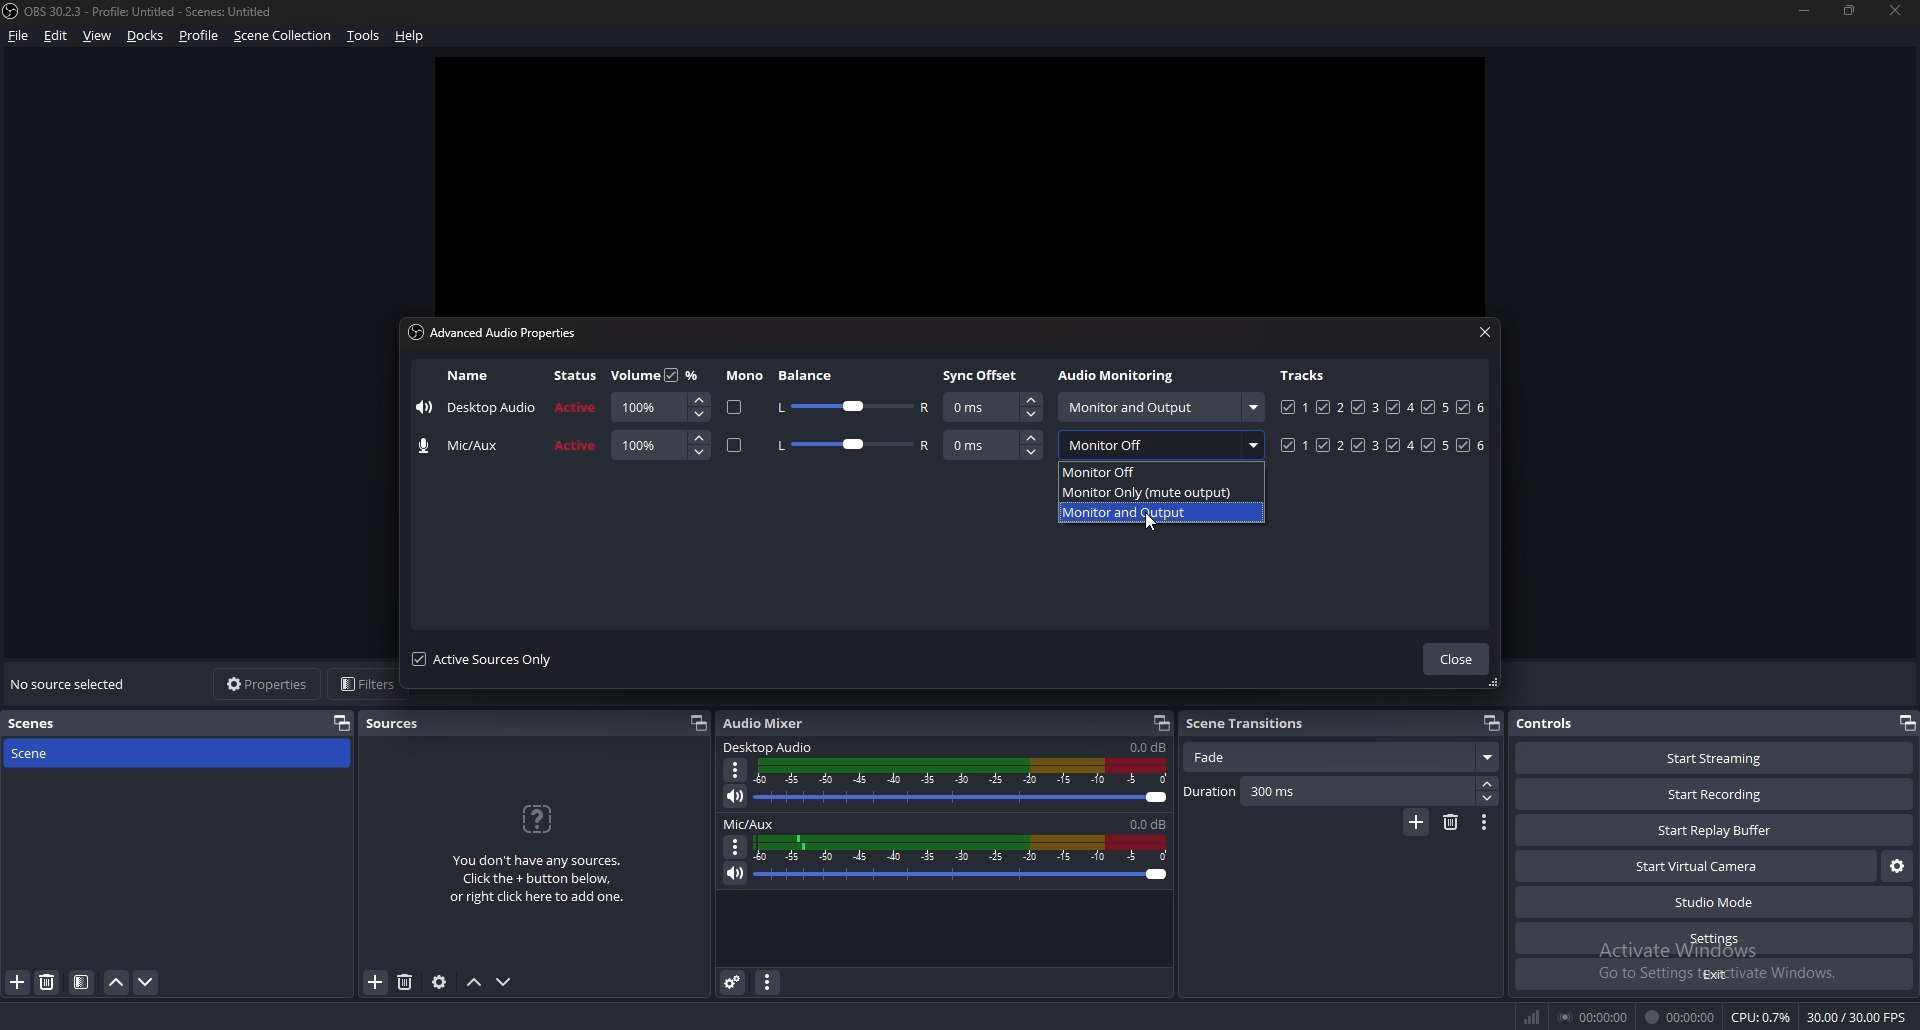 The height and width of the screenshot is (1030, 1920). I want to click on volume level, so click(1147, 747).